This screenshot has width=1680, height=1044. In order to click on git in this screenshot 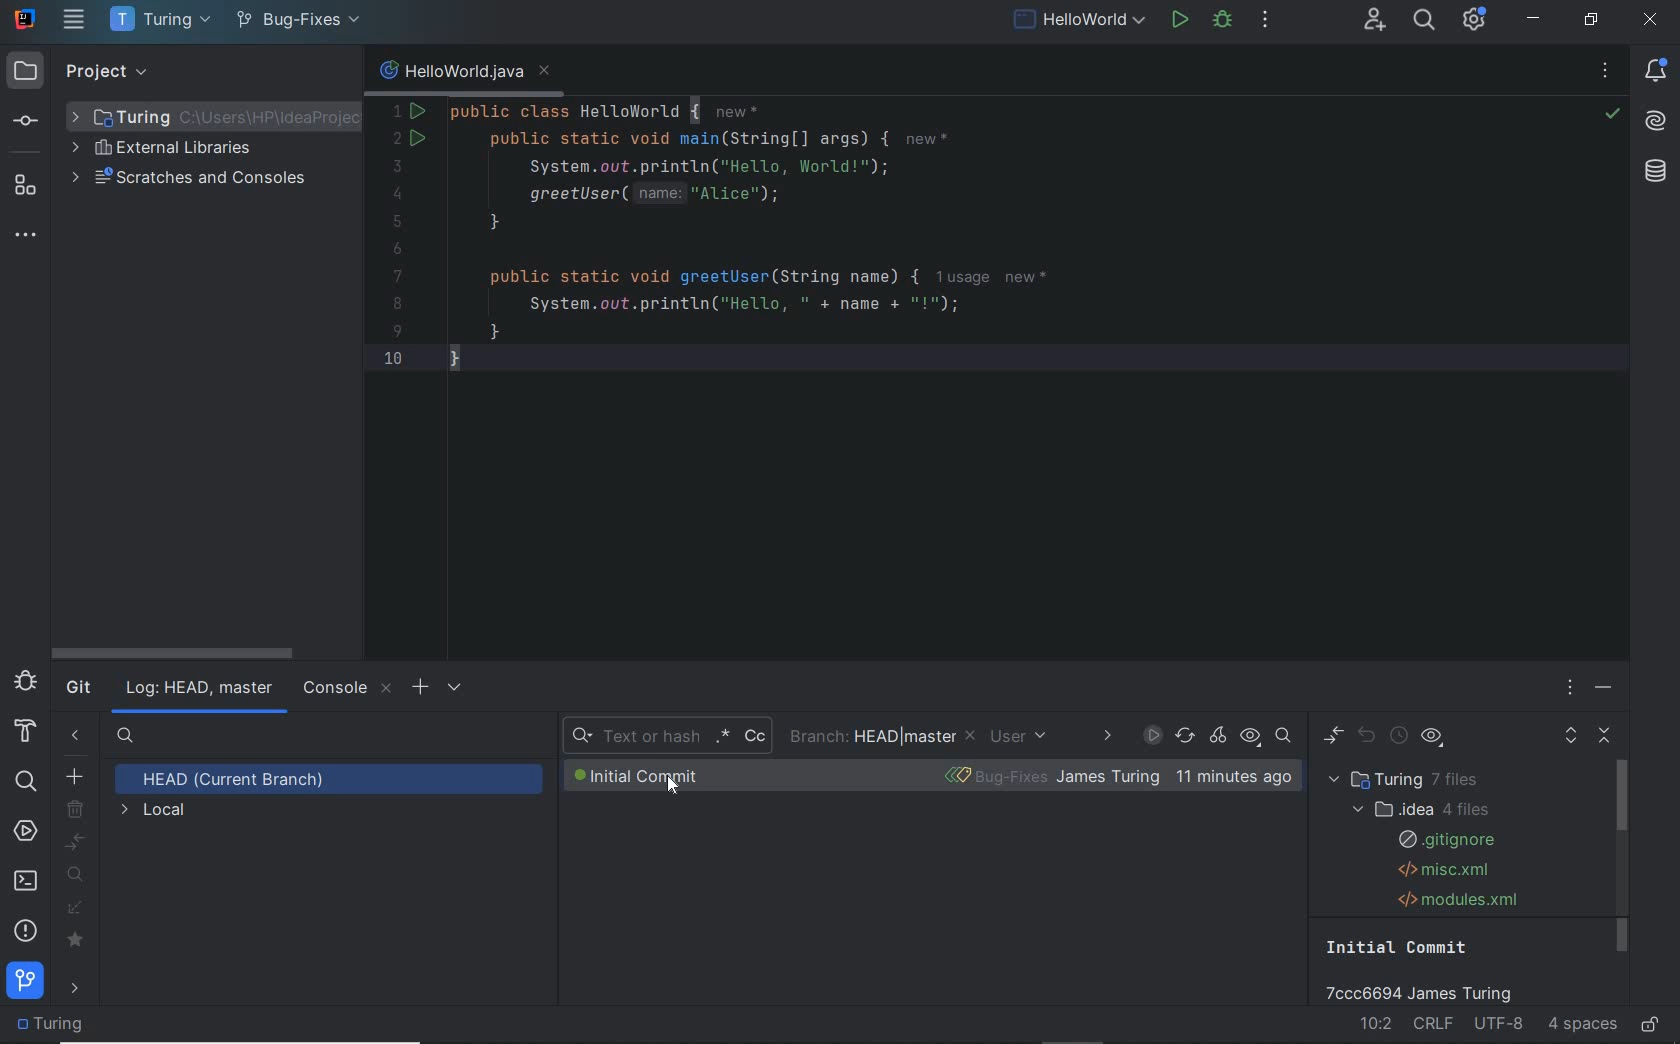, I will do `click(78, 689)`.